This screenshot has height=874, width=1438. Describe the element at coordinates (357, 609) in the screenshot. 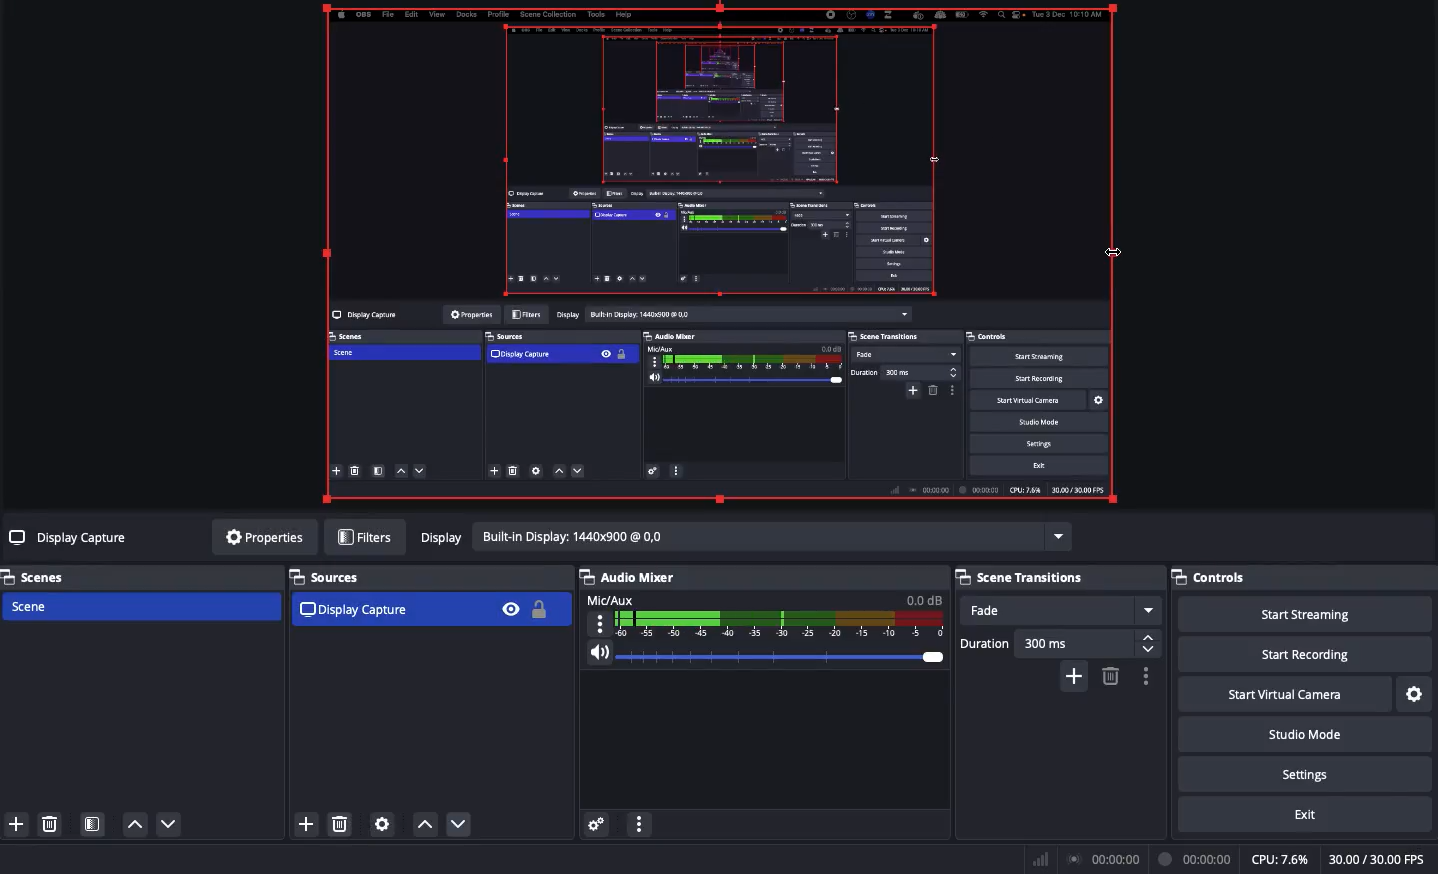

I see `Display capture` at that location.